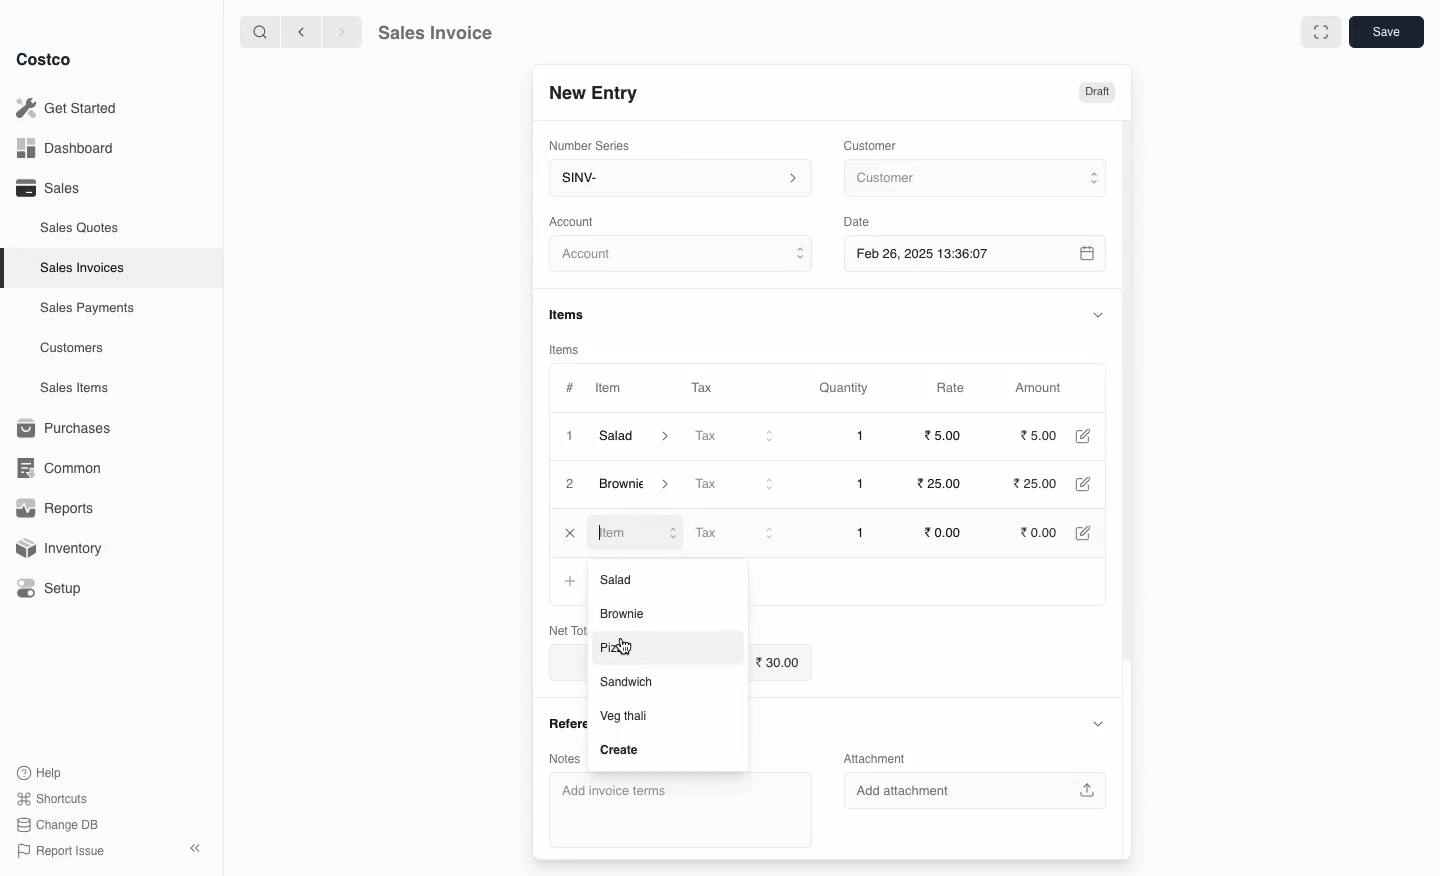  What do you see at coordinates (564, 757) in the screenshot?
I see `Notes` at bounding box center [564, 757].